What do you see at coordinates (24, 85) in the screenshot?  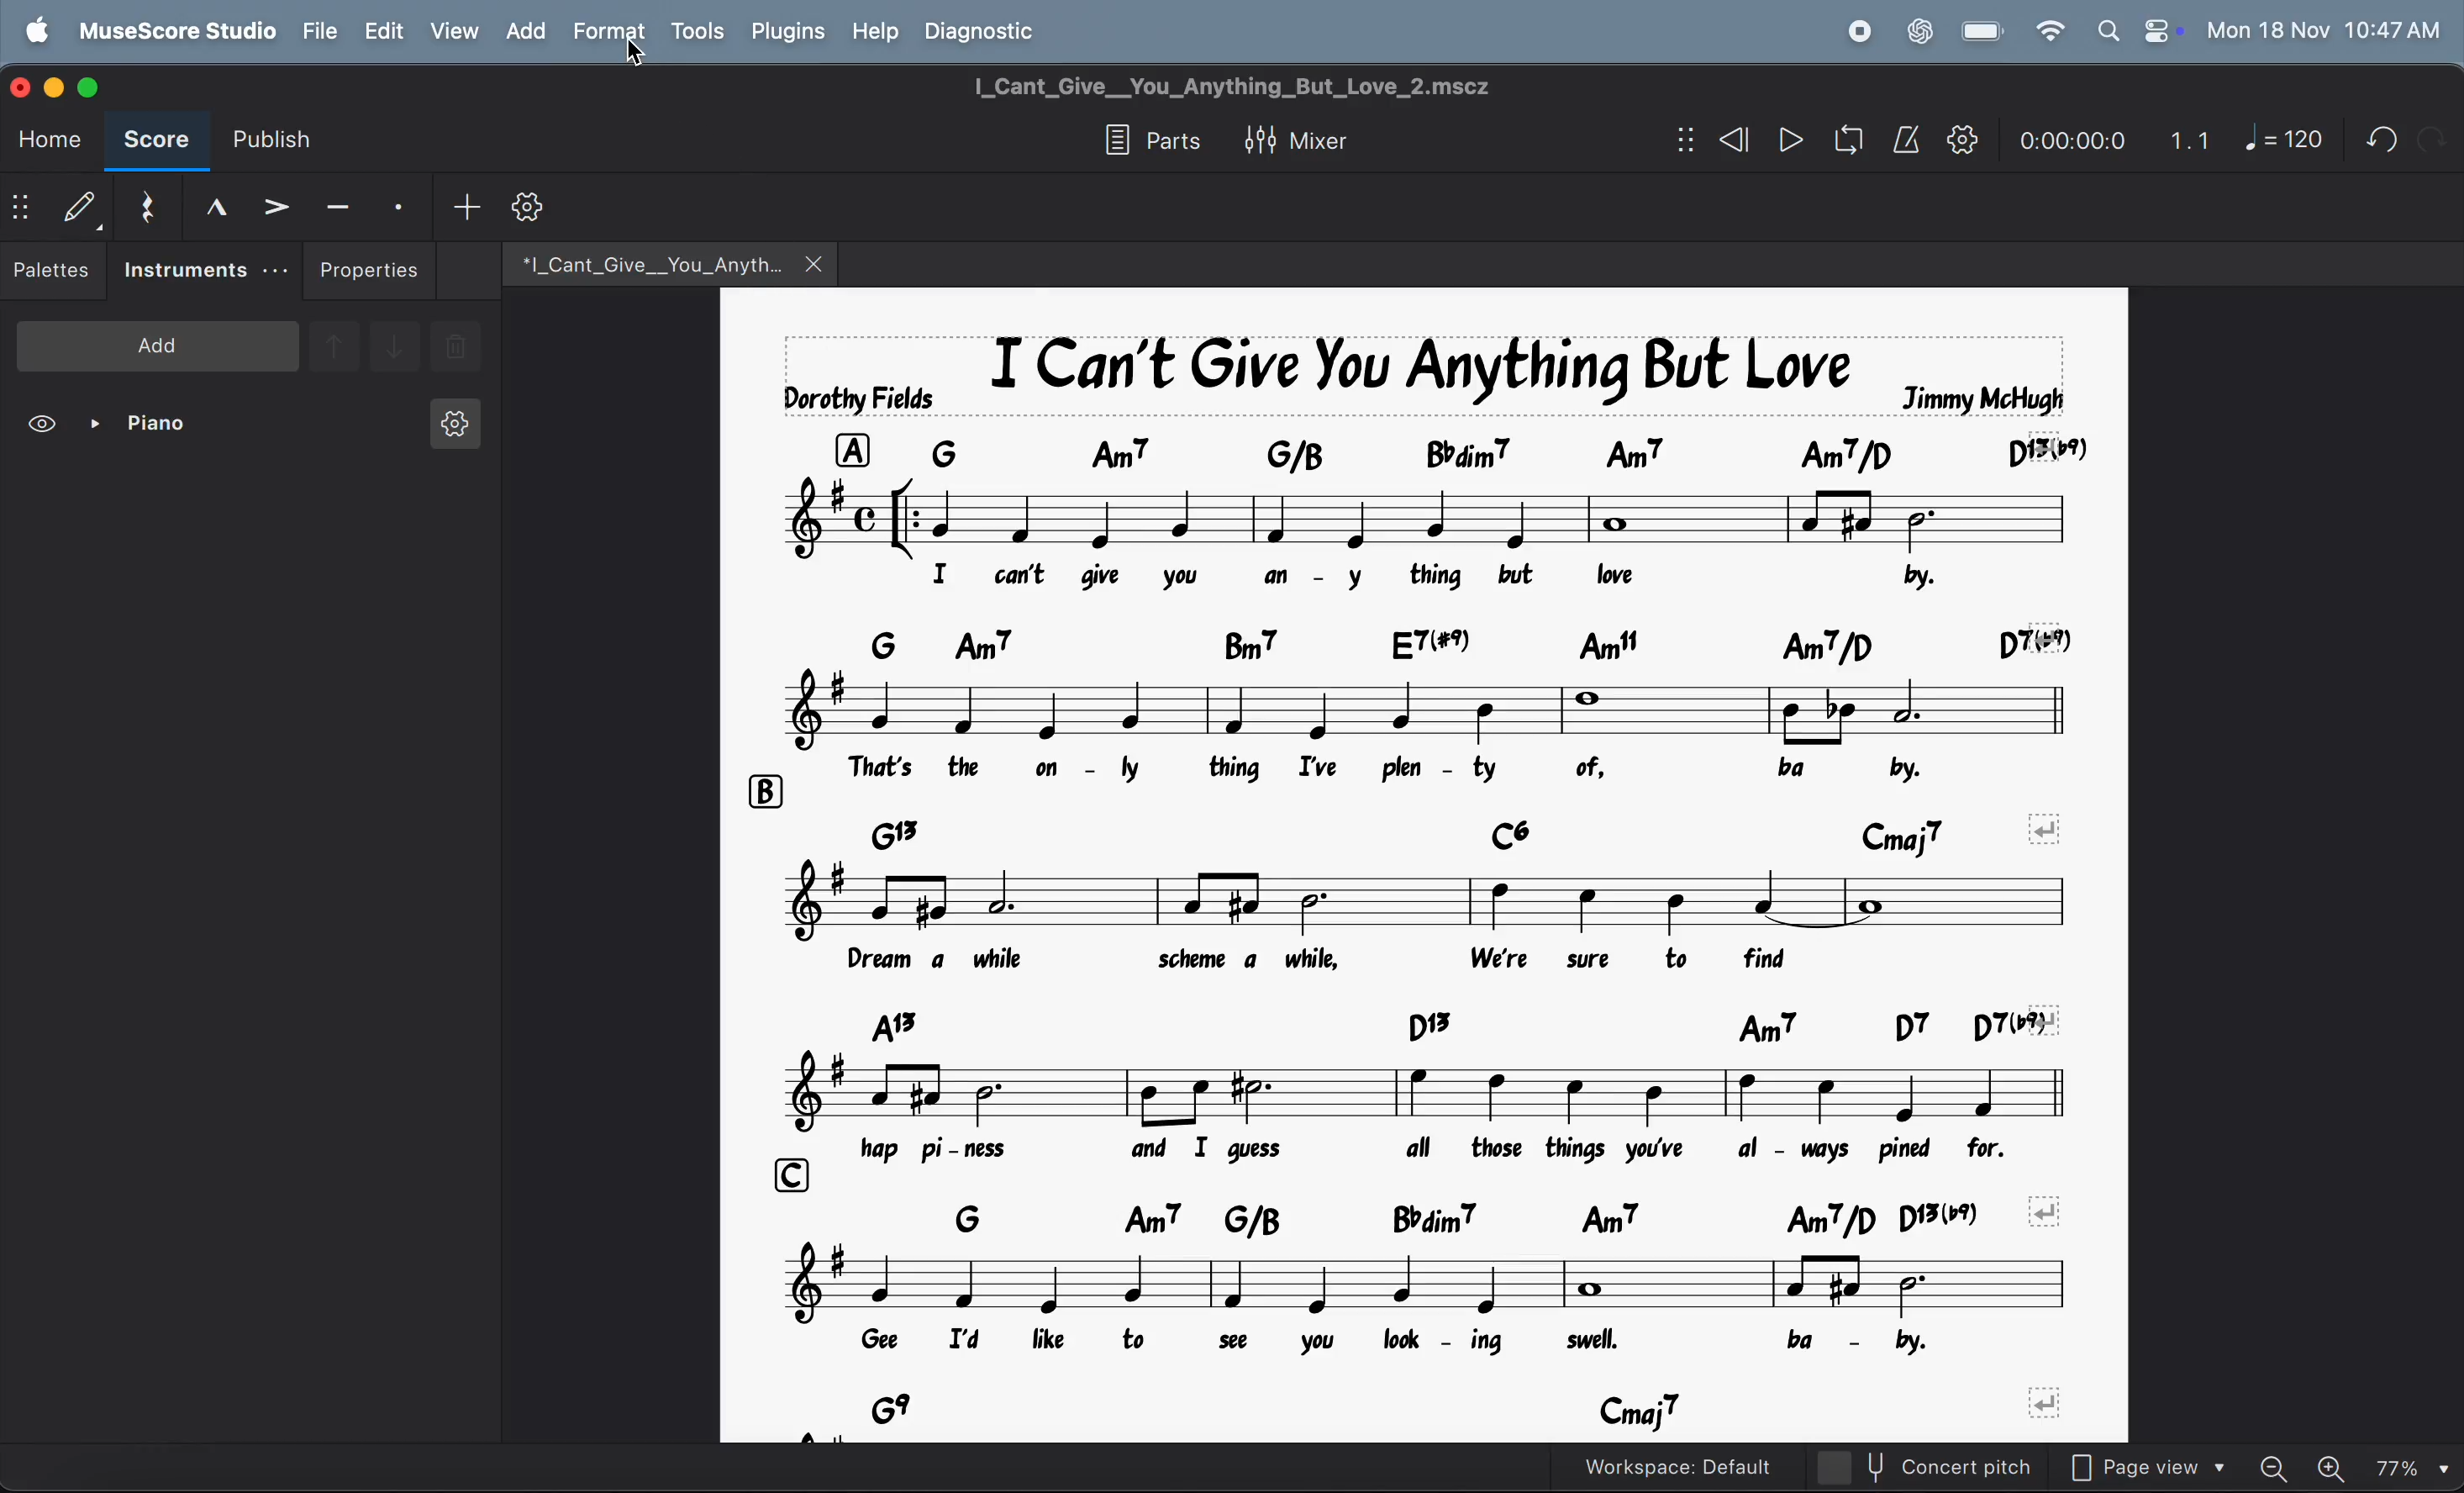 I see `close` at bounding box center [24, 85].